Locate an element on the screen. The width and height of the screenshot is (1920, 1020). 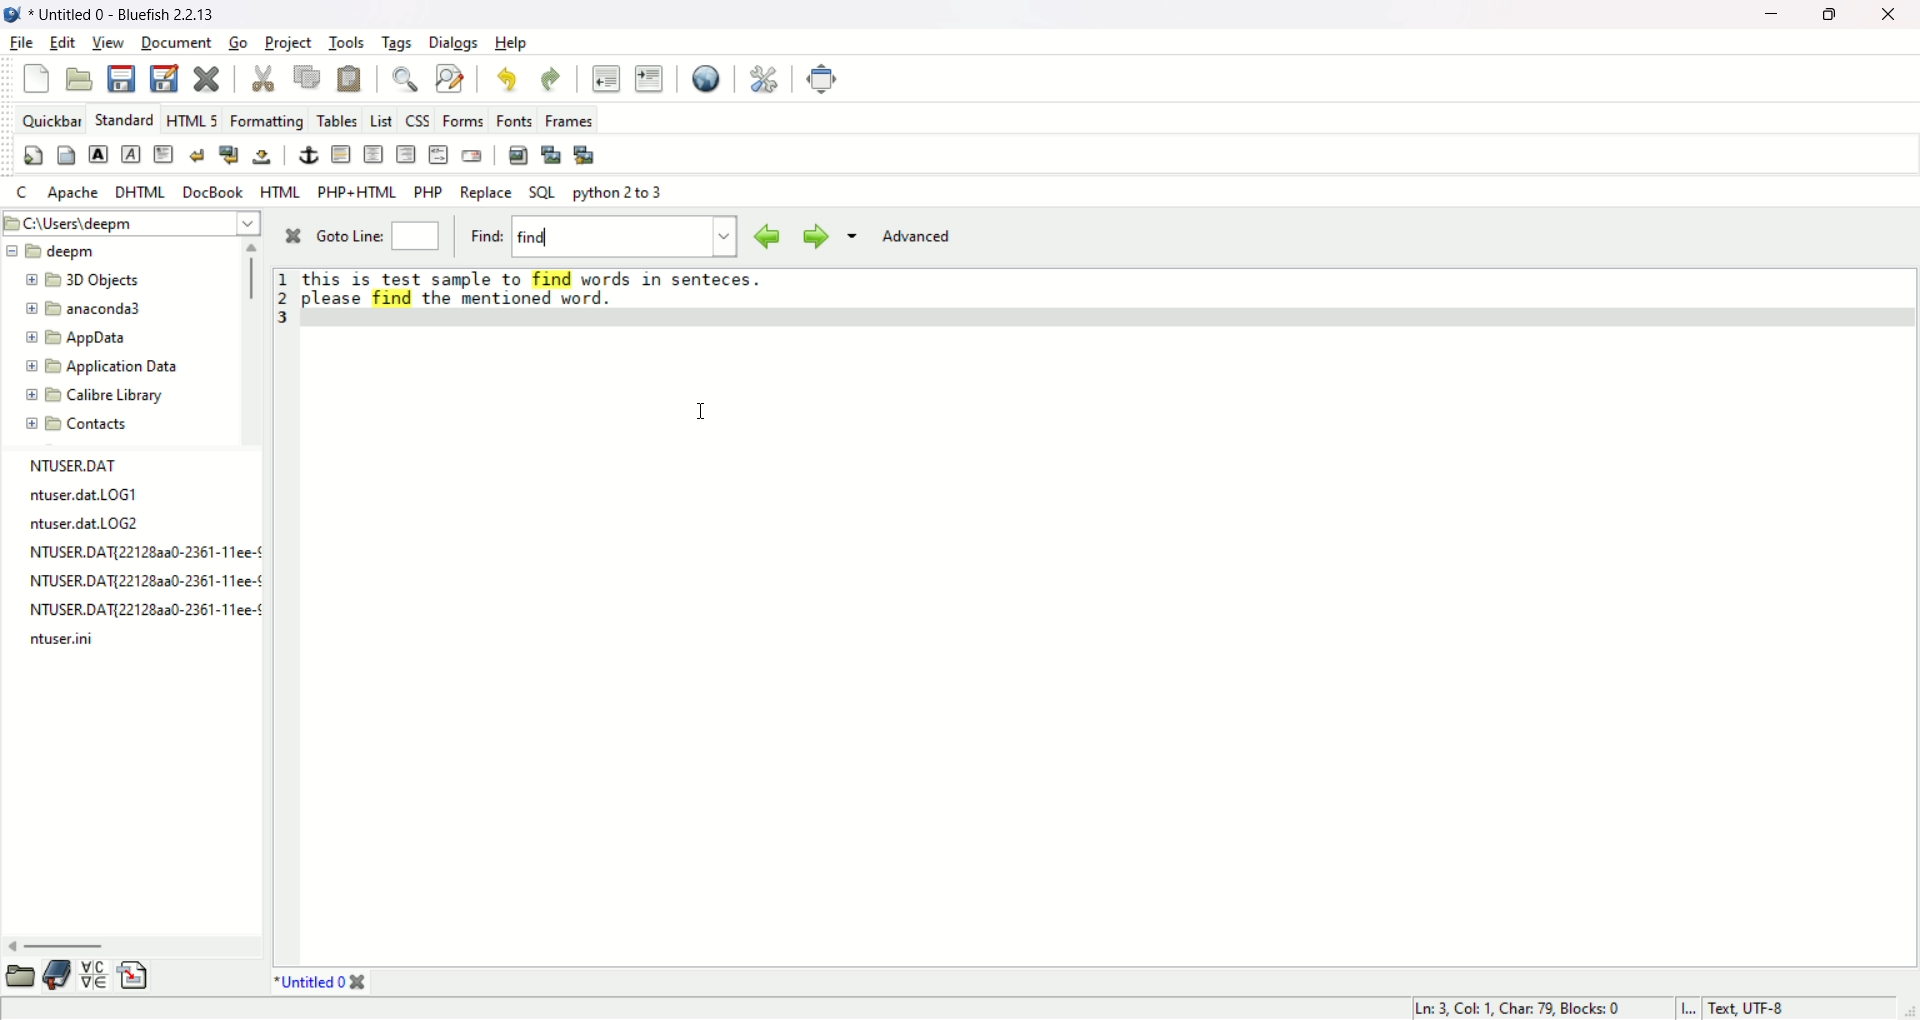
paste is located at coordinates (349, 77).